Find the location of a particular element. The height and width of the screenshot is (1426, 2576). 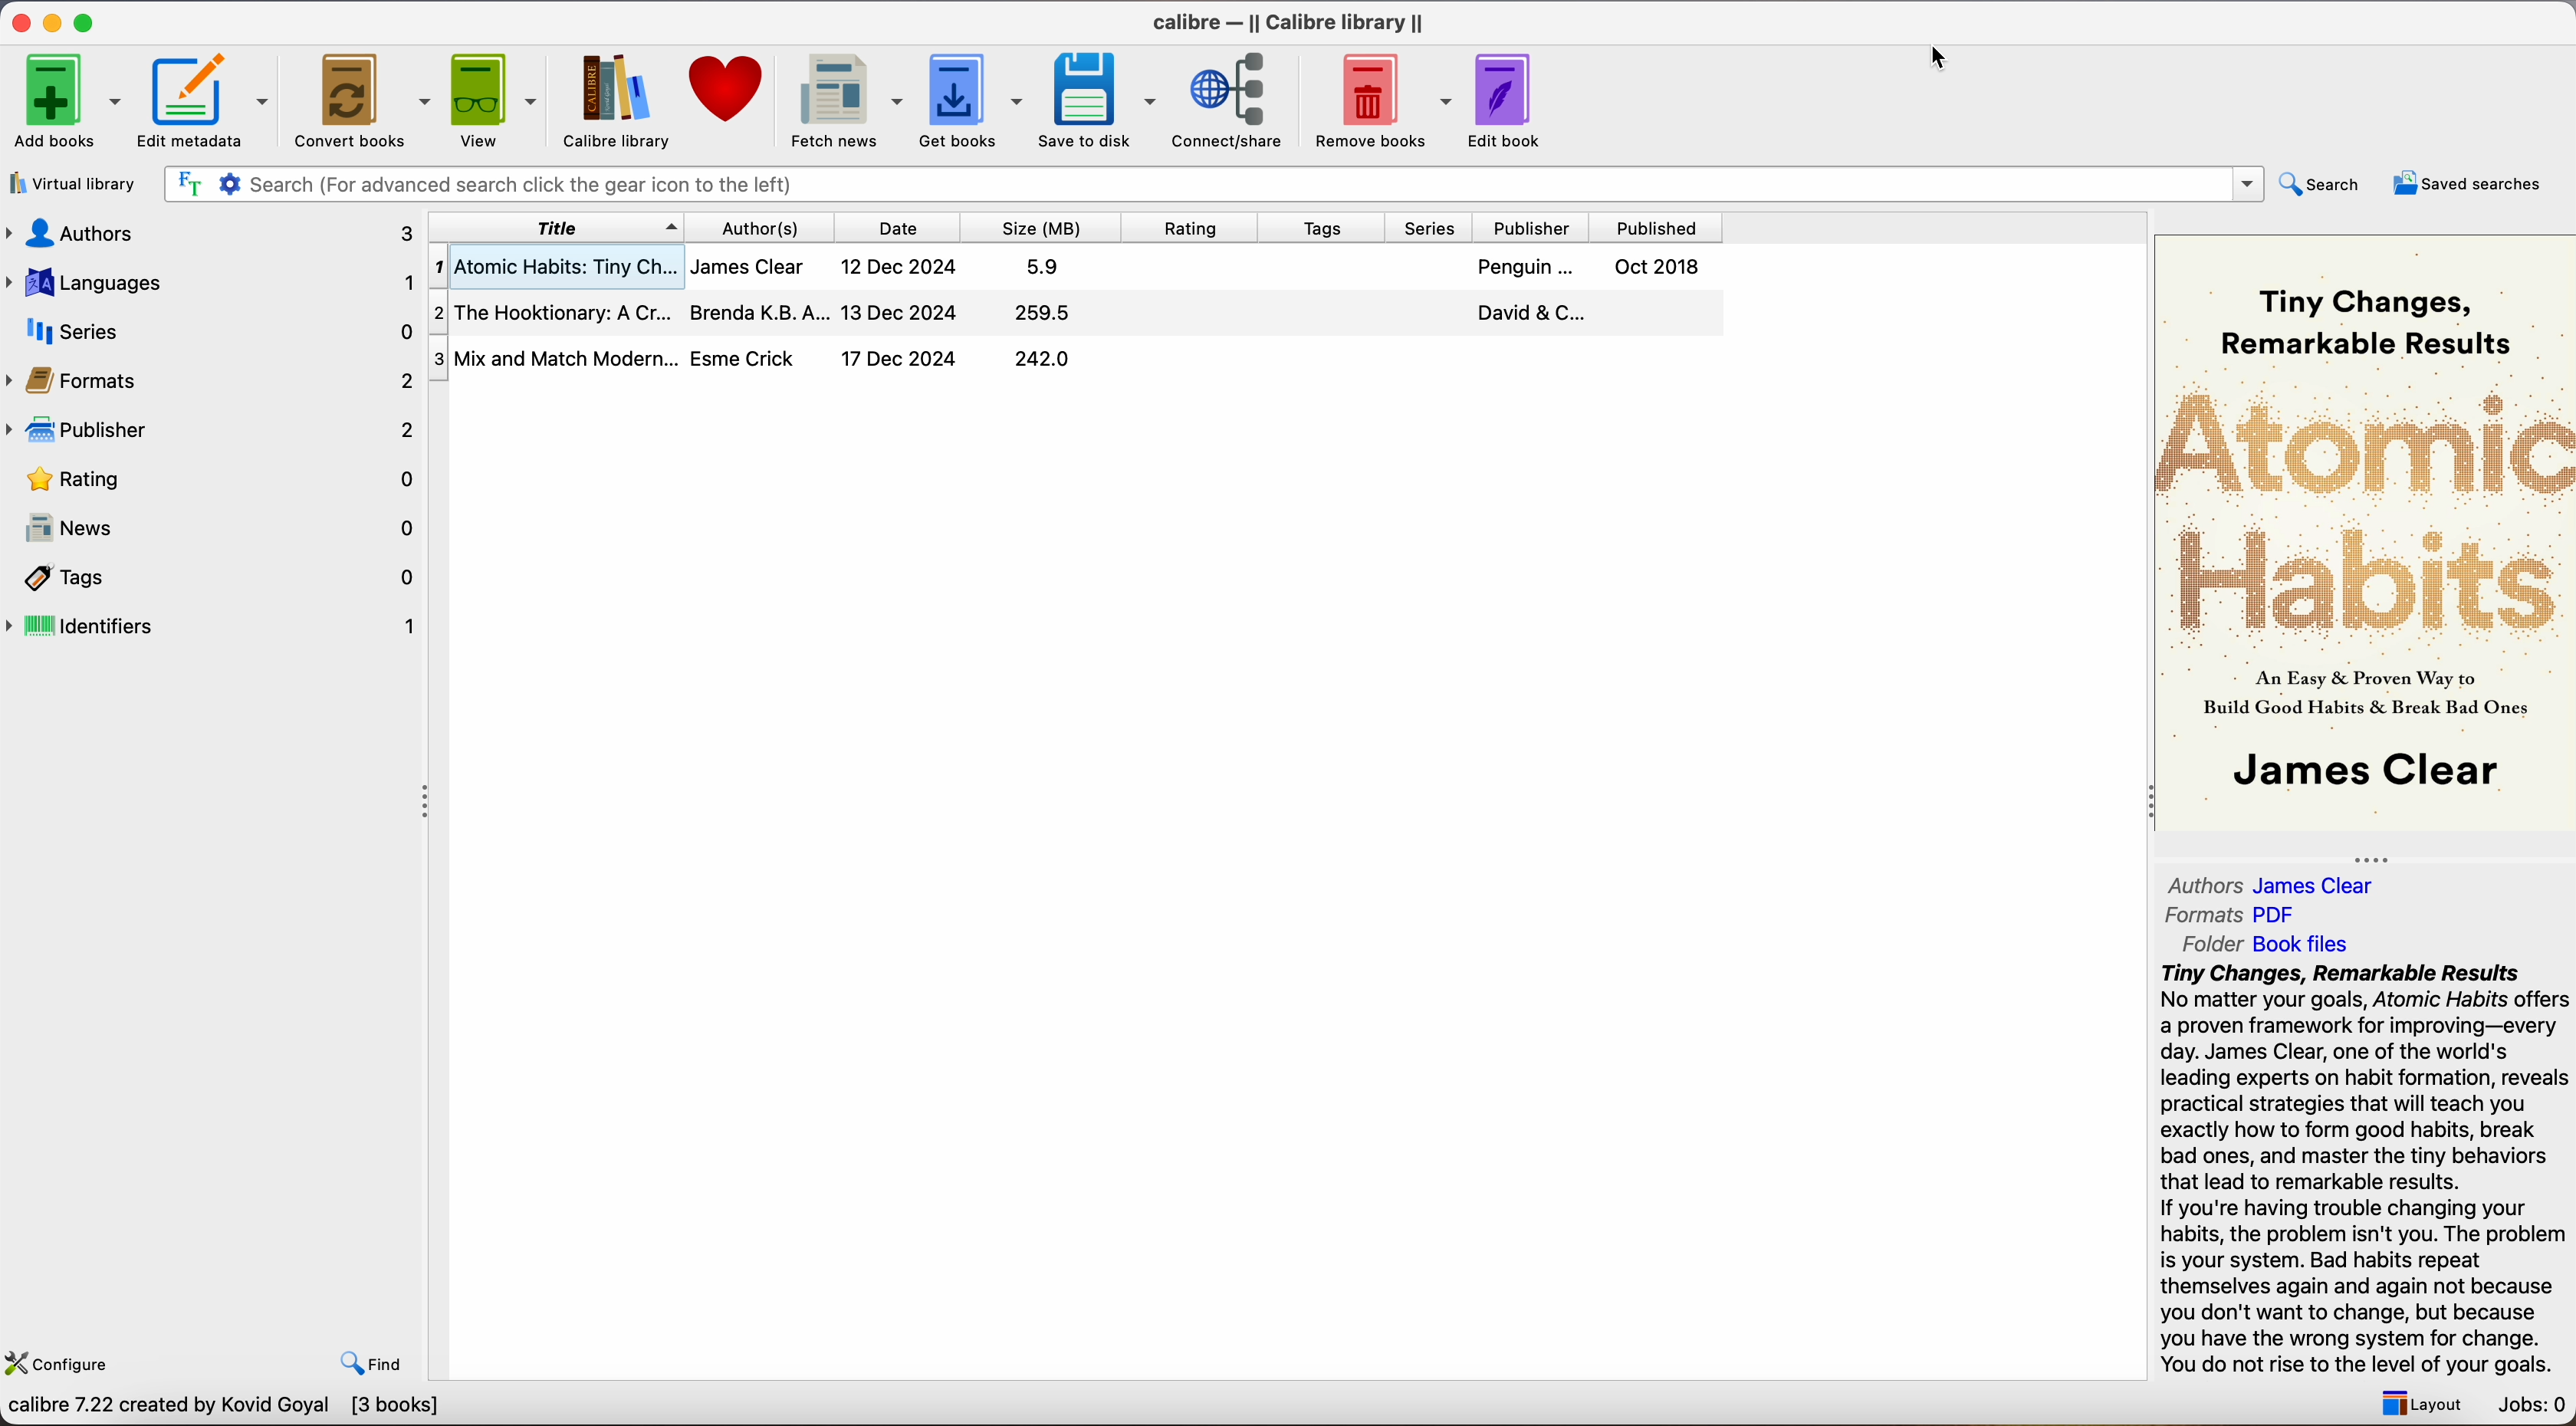

Authors James Clear is located at coordinates (2272, 886).